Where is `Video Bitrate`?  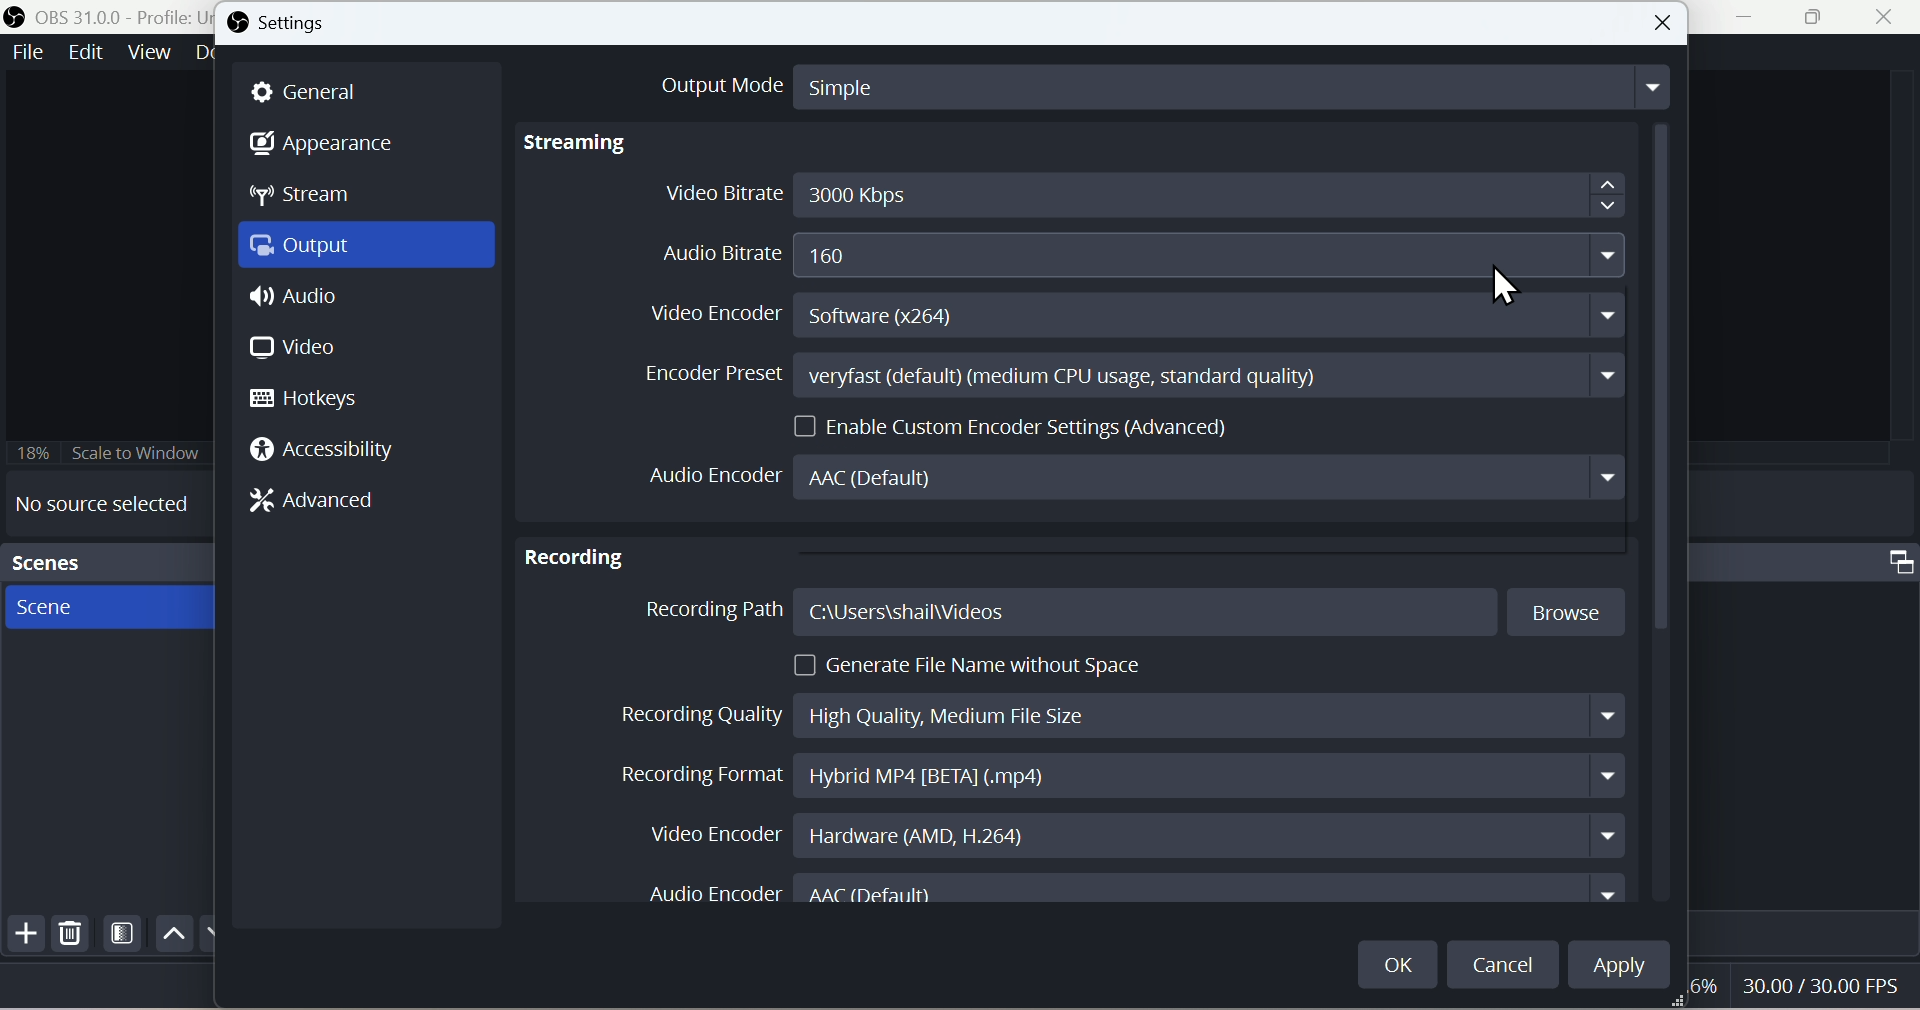 Video Bitrate is located at coordinates (1140, 193).